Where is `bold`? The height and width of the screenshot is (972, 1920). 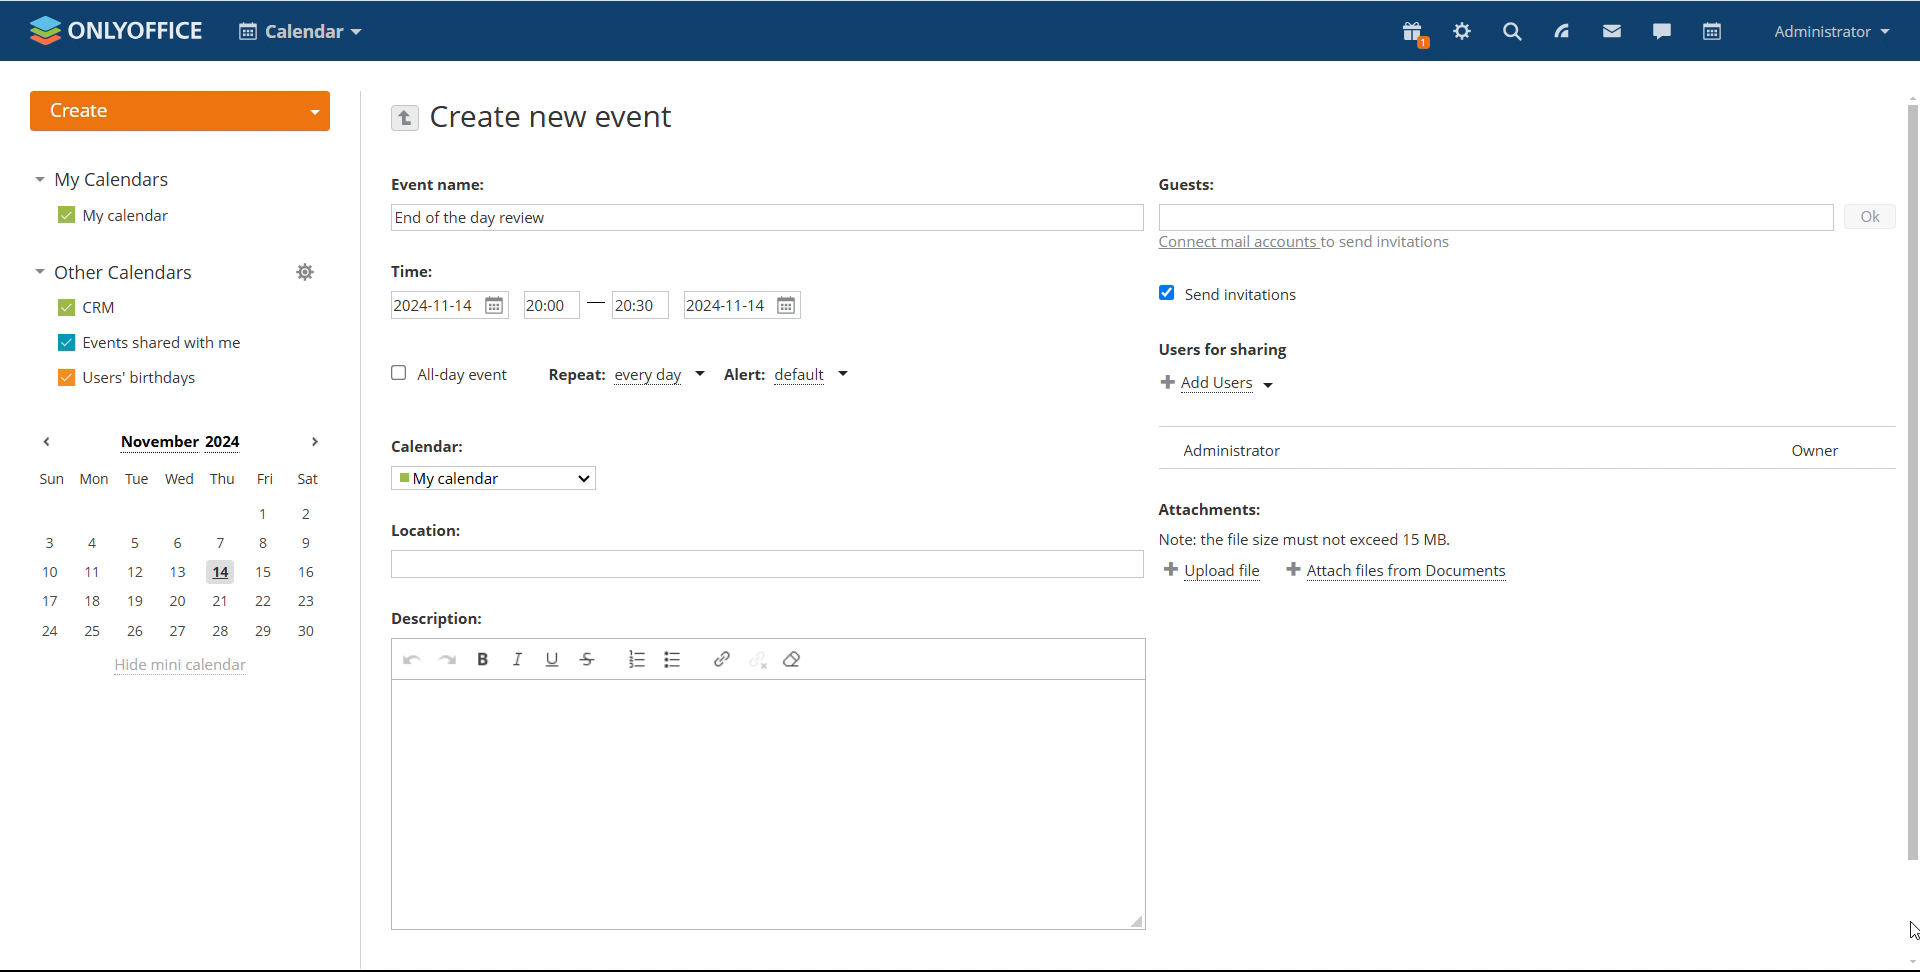 bold is located at coordinates (484, 658).